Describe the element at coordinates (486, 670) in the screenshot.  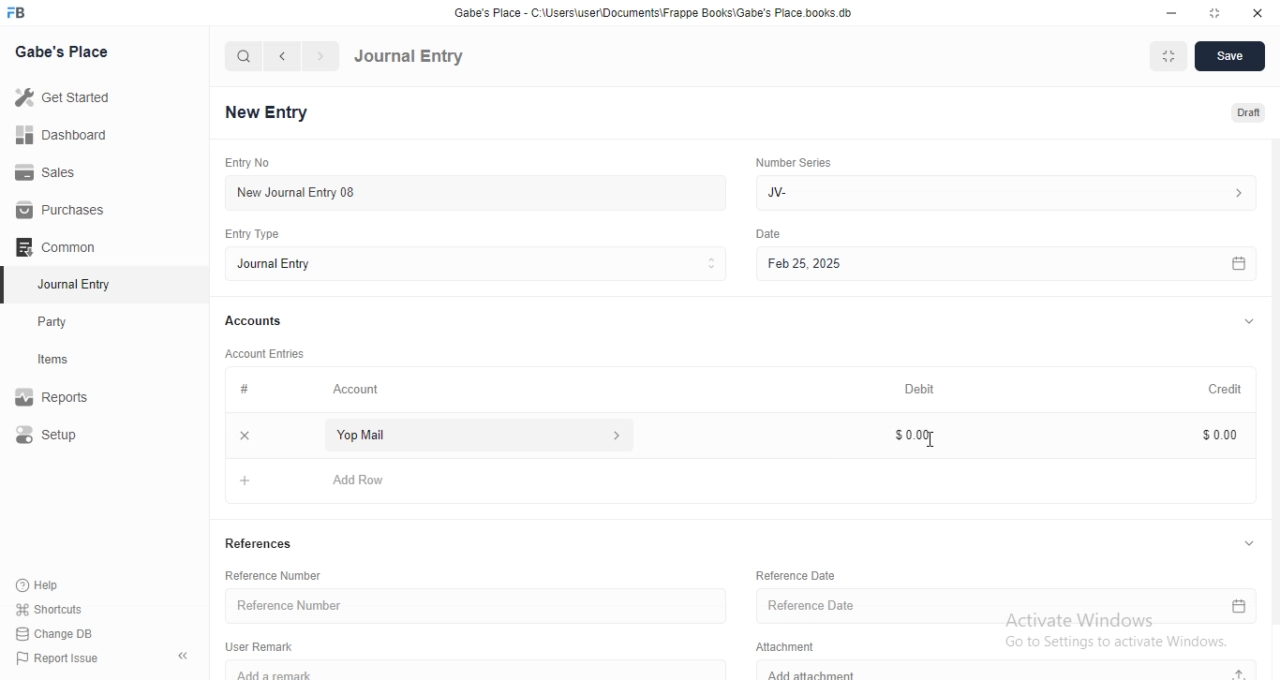
I see `Add a remark` at that location.